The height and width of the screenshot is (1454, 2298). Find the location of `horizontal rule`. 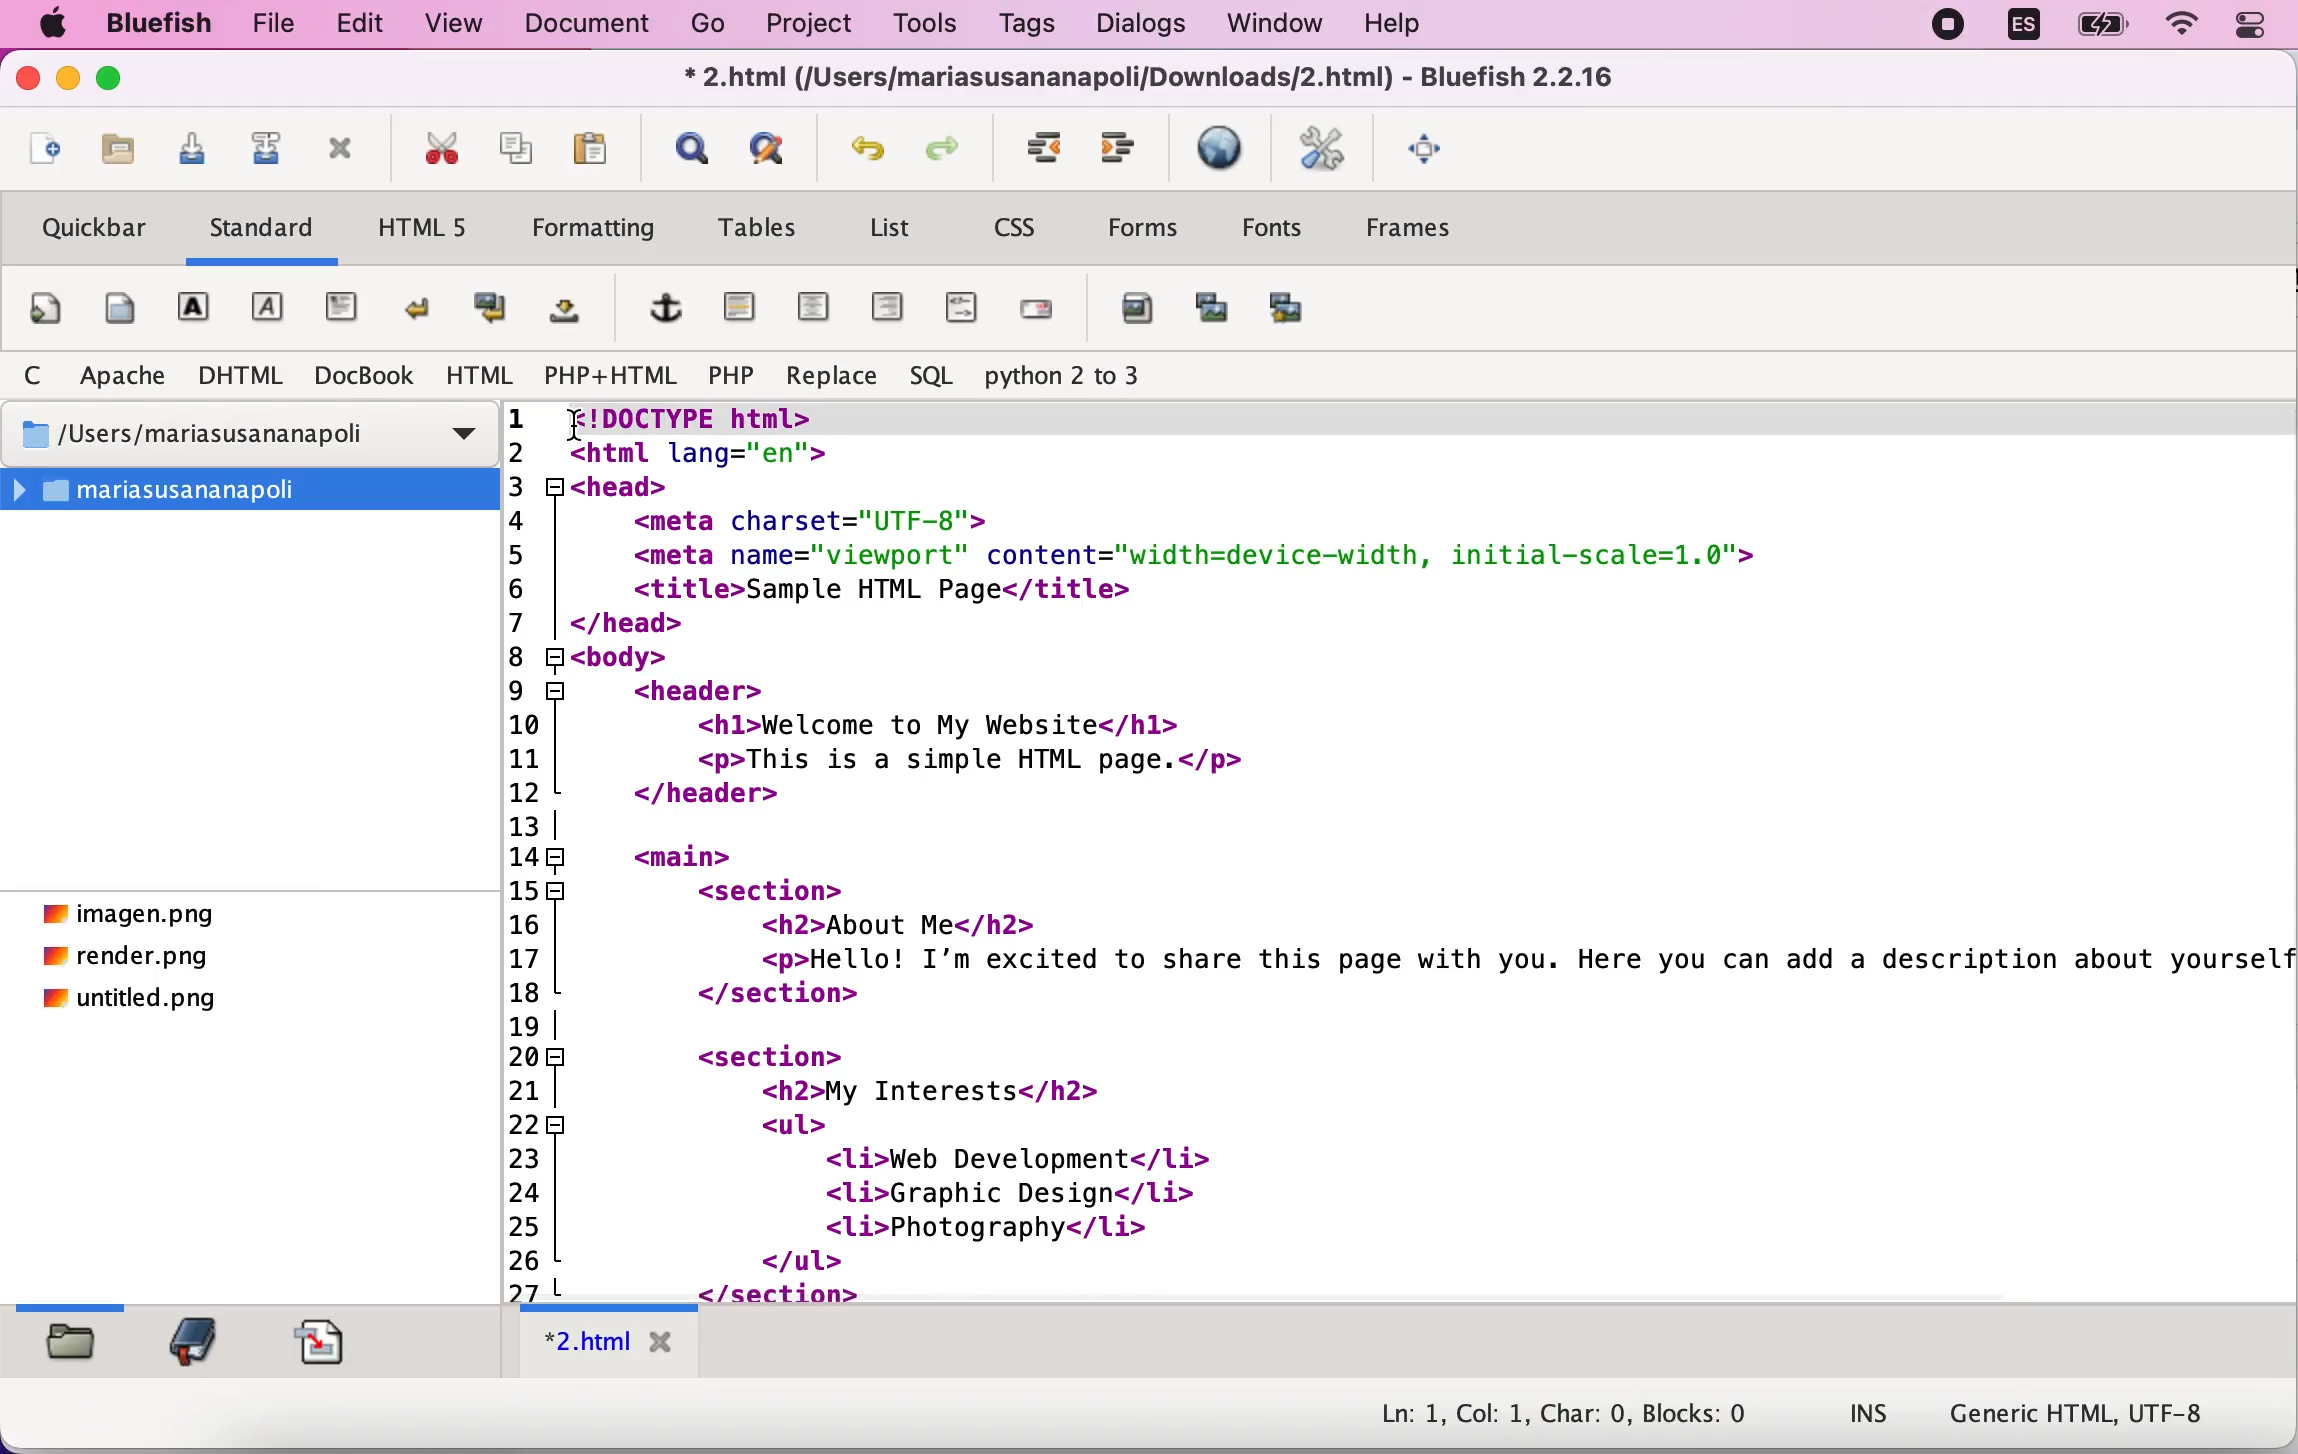

horizontal rule is located at coordinates (741, 309).